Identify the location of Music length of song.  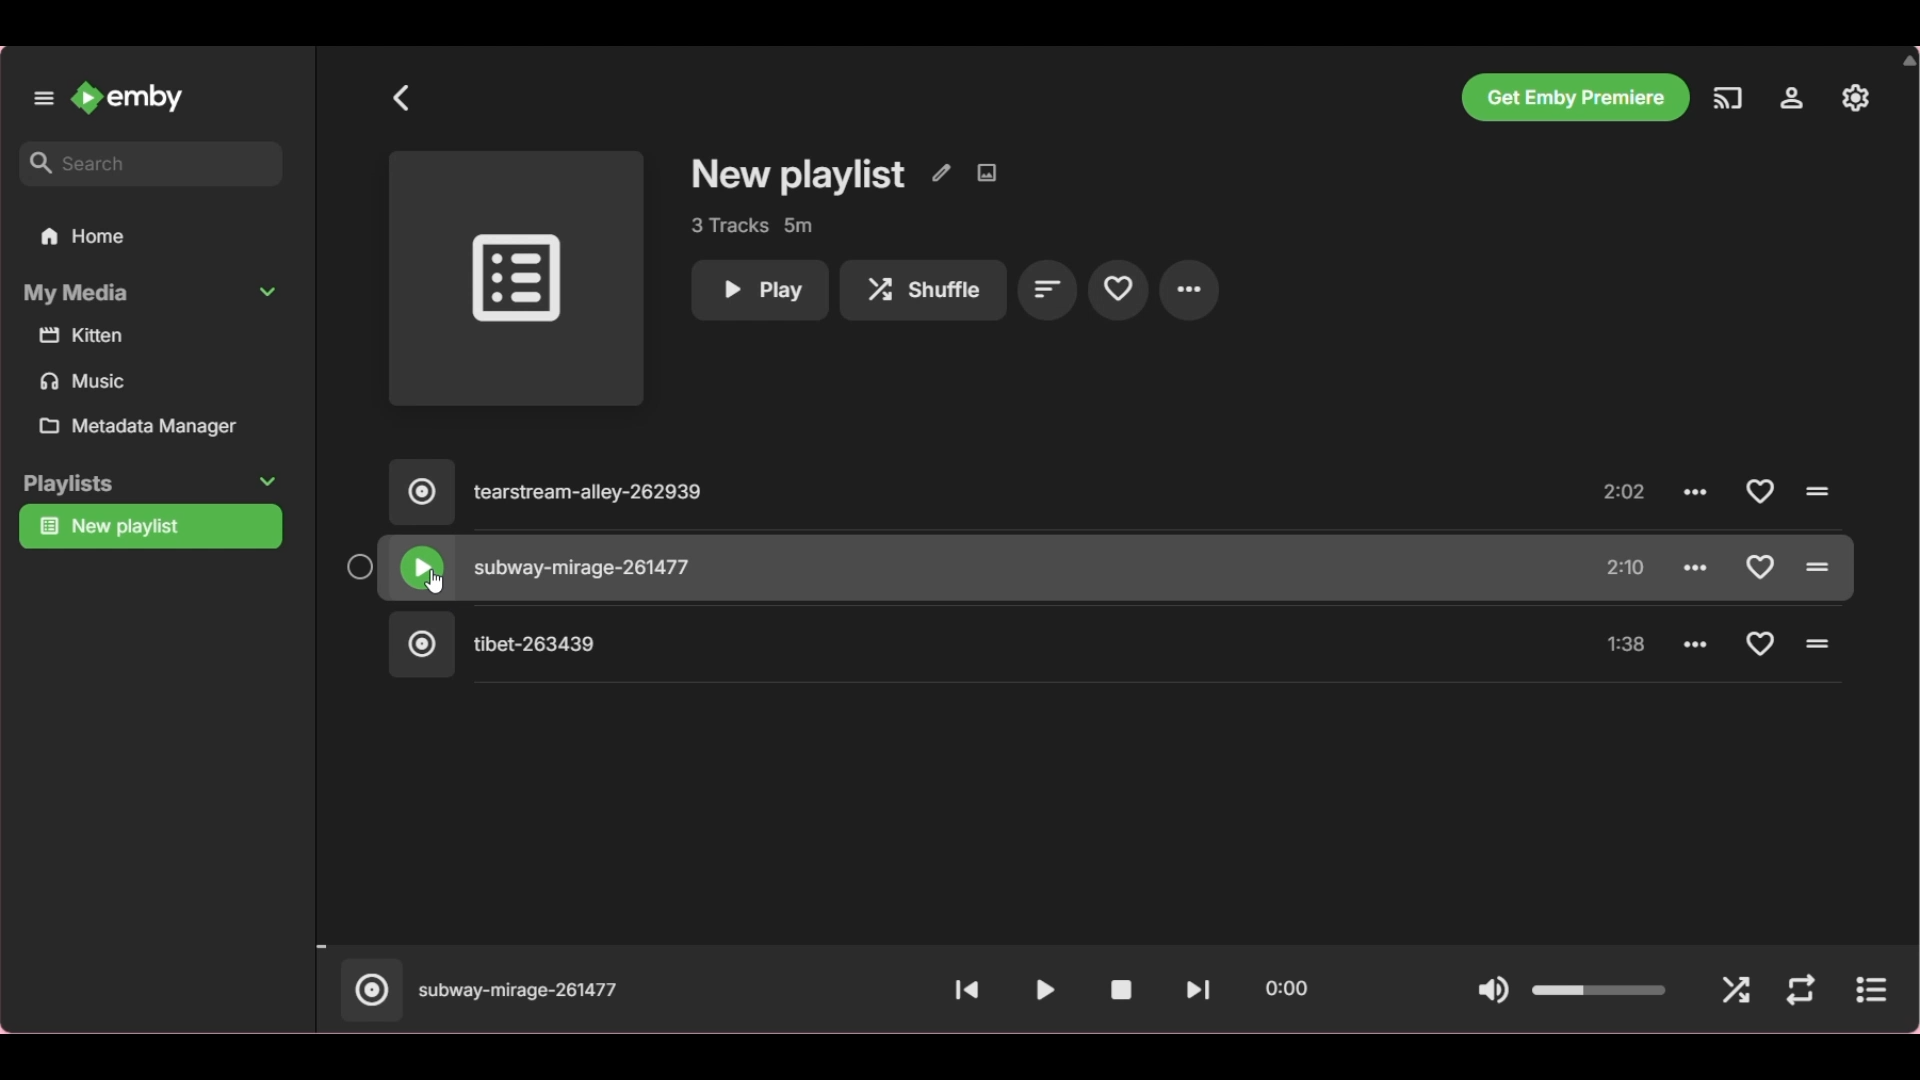
(1627, 646).